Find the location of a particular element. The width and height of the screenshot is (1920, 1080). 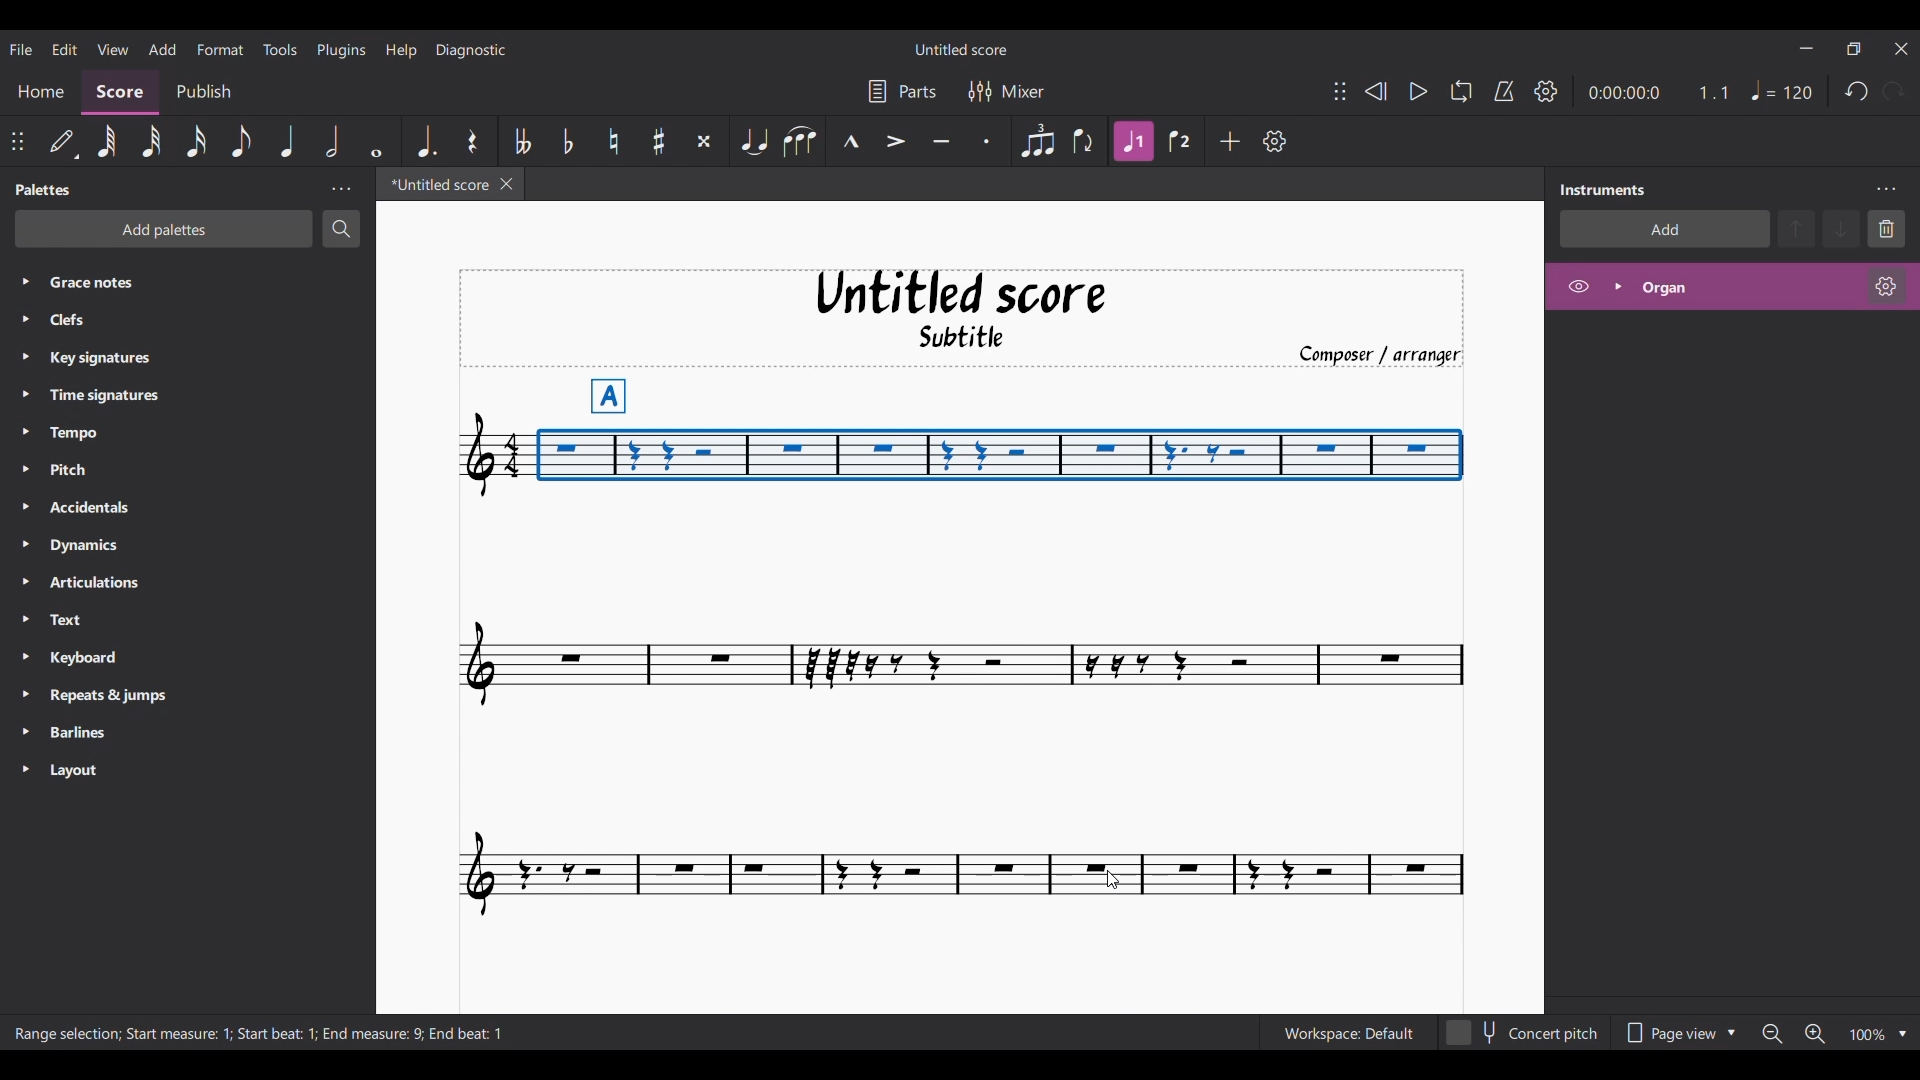

Toggle natural is located at coordinates (613, 141).